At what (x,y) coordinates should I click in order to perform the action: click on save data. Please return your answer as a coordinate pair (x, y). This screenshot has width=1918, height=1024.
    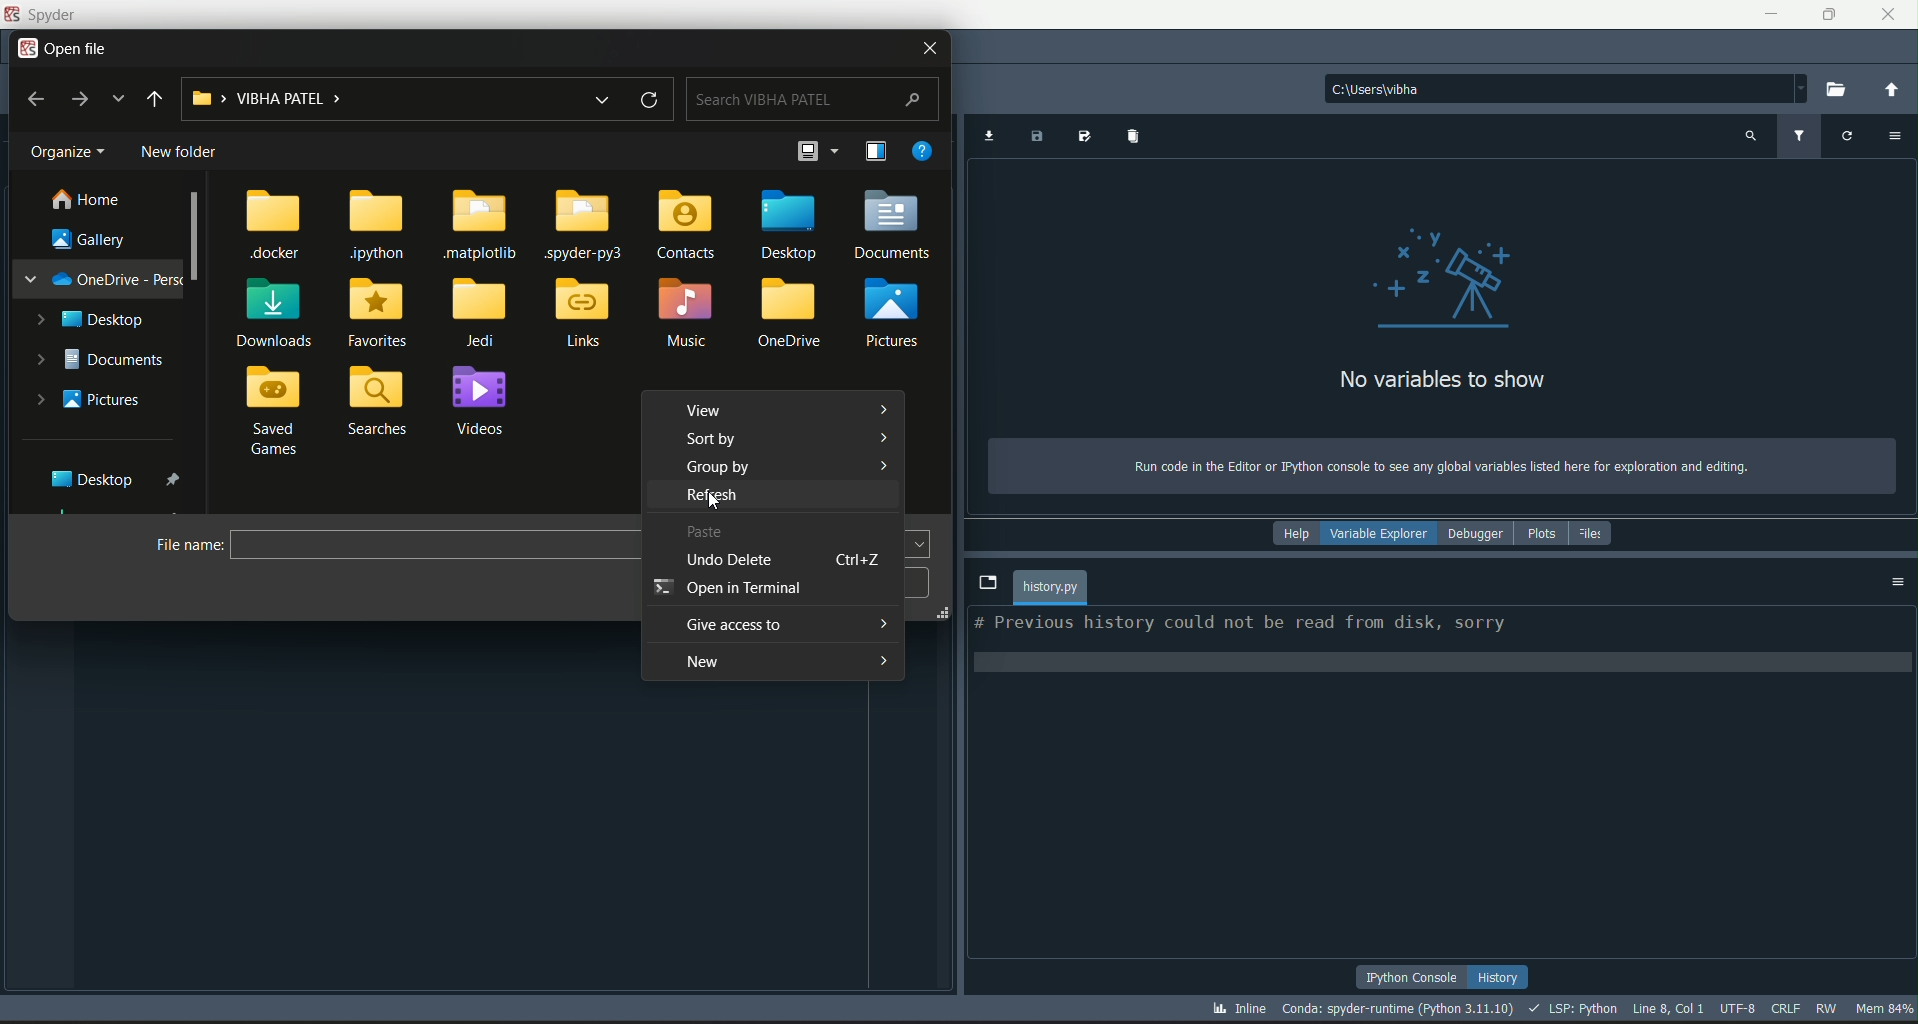
    Looking at the image, I should click on (1038, 138).